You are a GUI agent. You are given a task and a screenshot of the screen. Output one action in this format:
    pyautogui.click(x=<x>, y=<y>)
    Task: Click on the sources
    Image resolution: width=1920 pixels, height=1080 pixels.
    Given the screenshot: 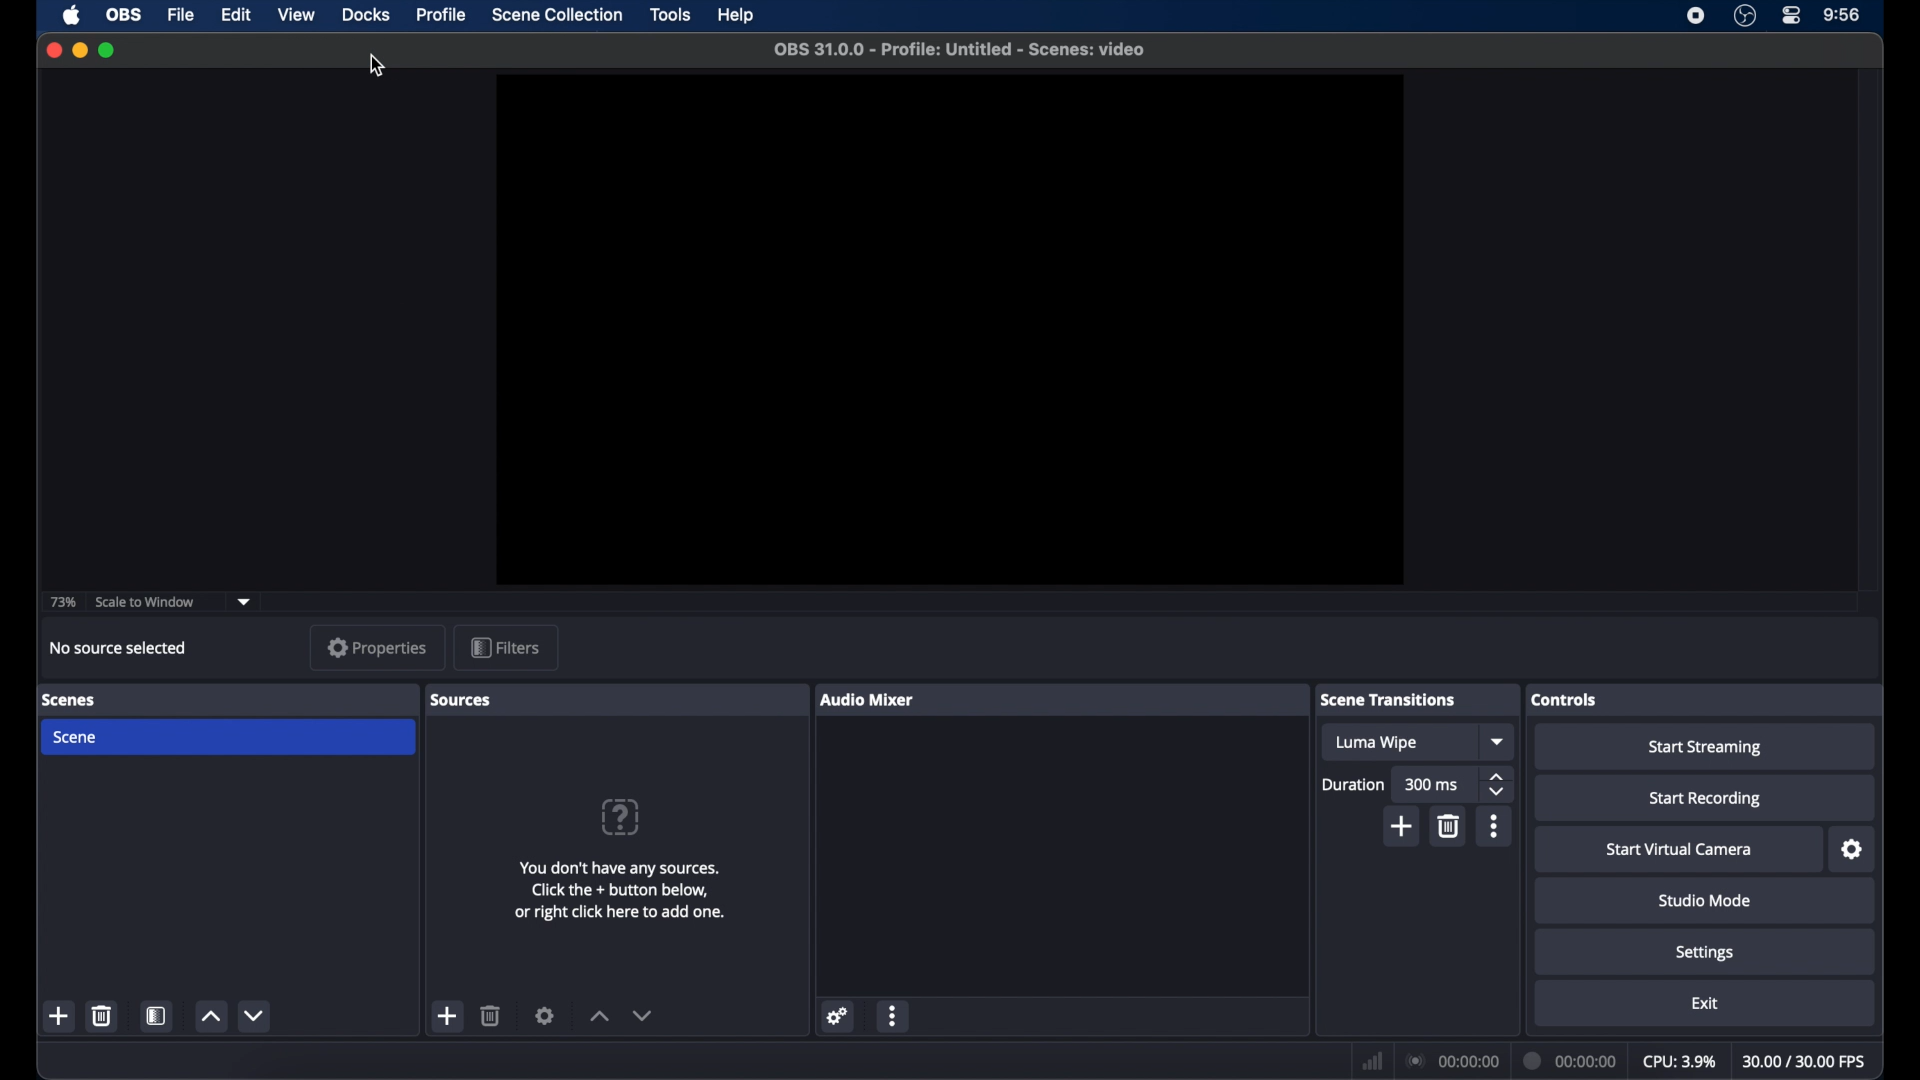 What is the action you would take?
    pyautogui.click(x=474, y=700)
    